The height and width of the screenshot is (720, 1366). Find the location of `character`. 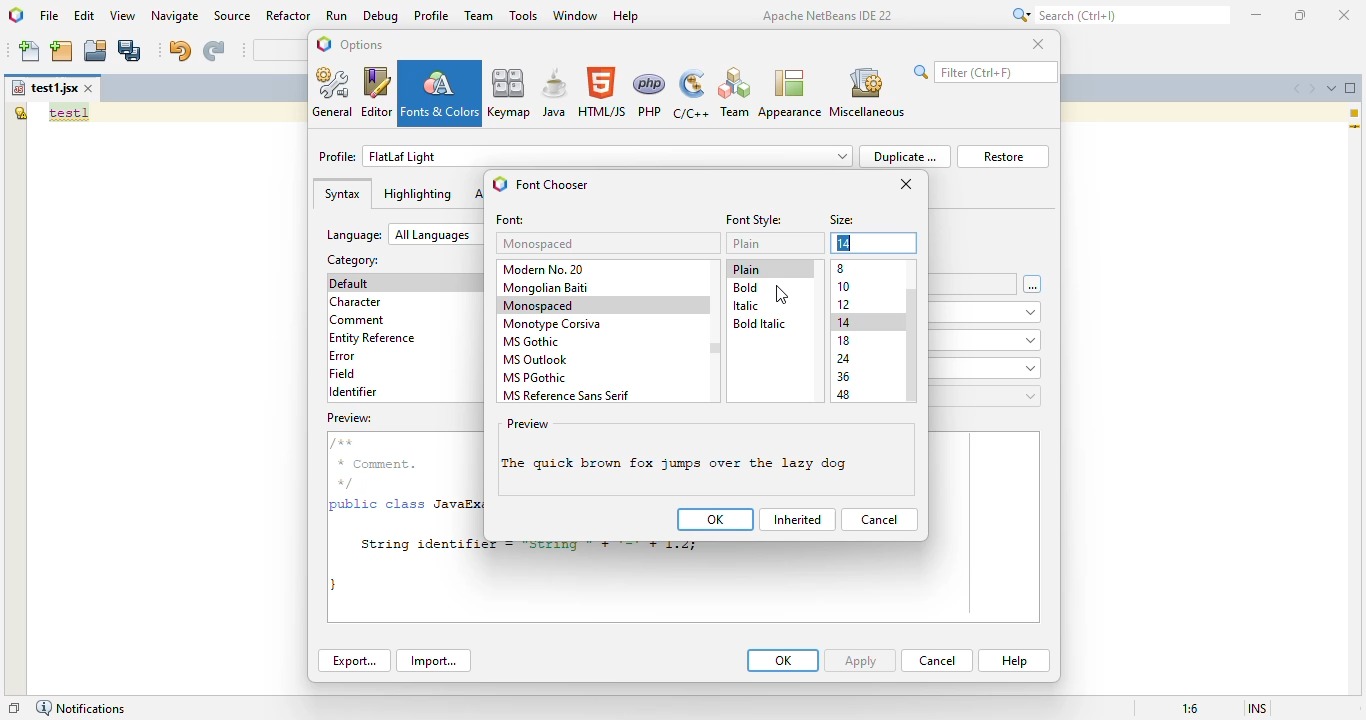

character is located at coordinates (355, 302).